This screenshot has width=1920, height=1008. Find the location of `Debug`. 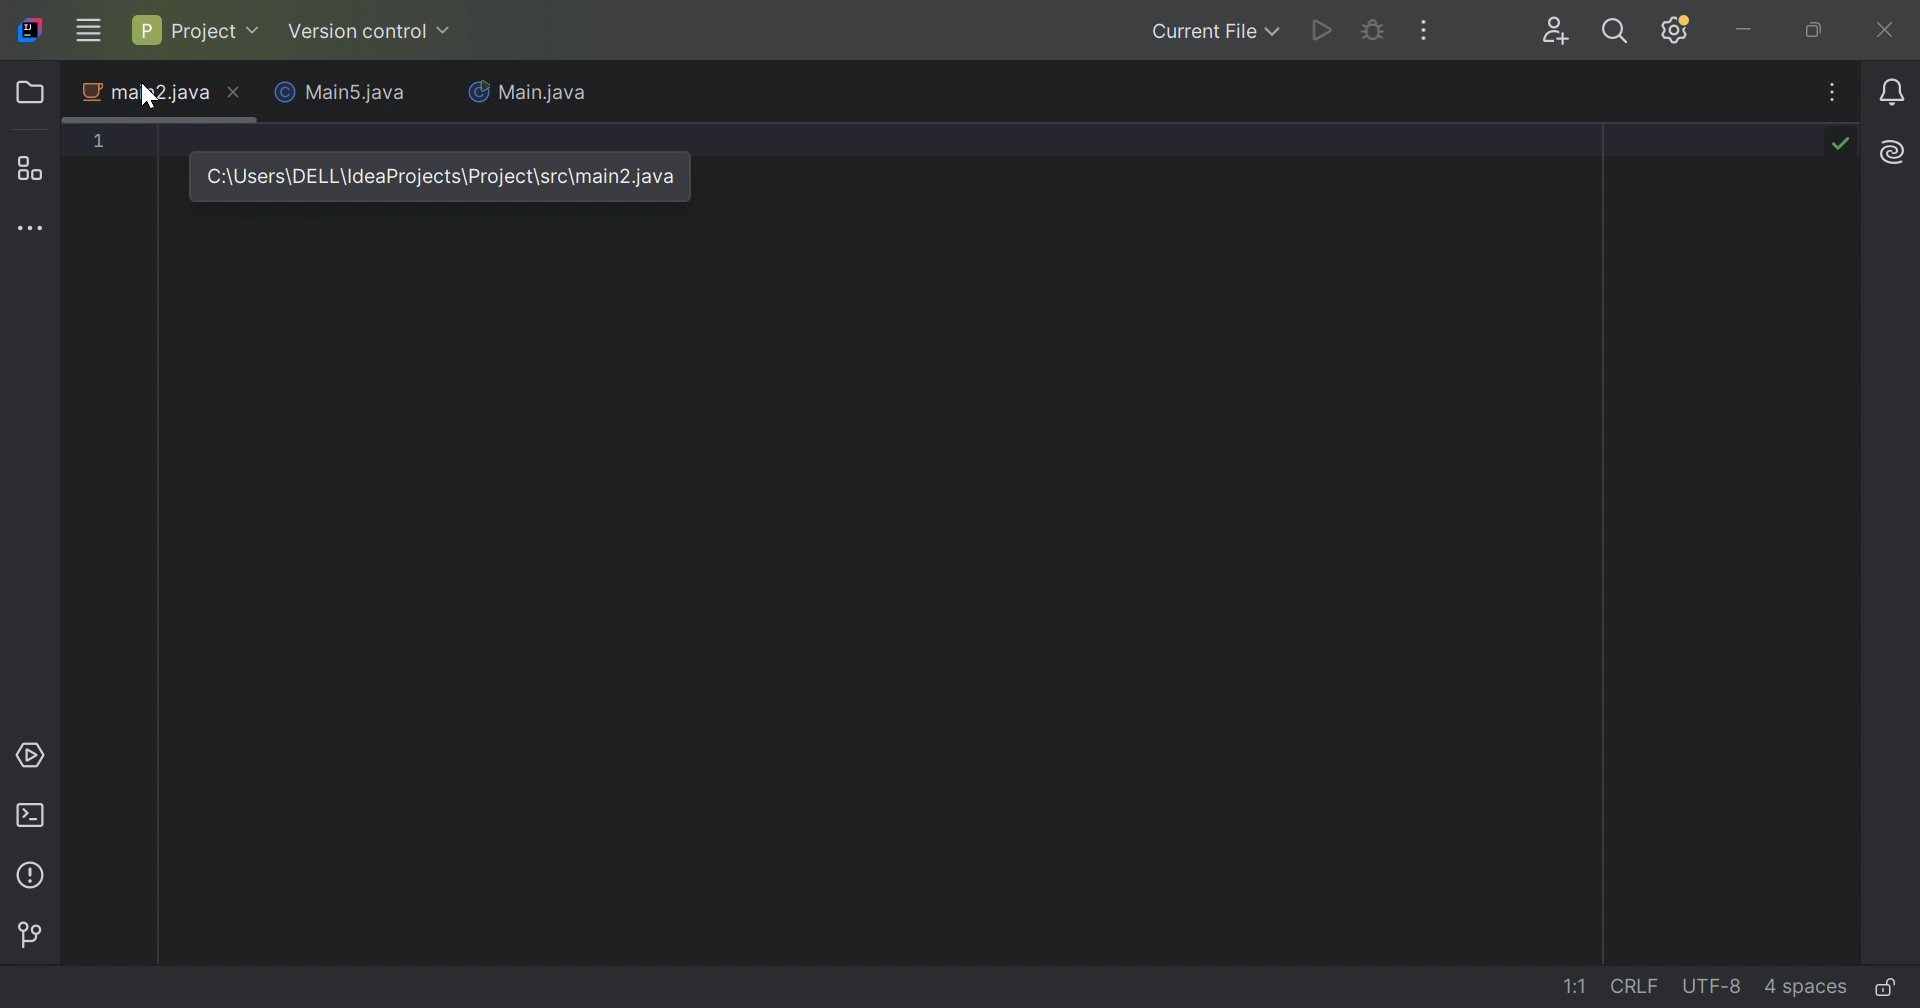

Debug is located at coordinates (1372, 31).